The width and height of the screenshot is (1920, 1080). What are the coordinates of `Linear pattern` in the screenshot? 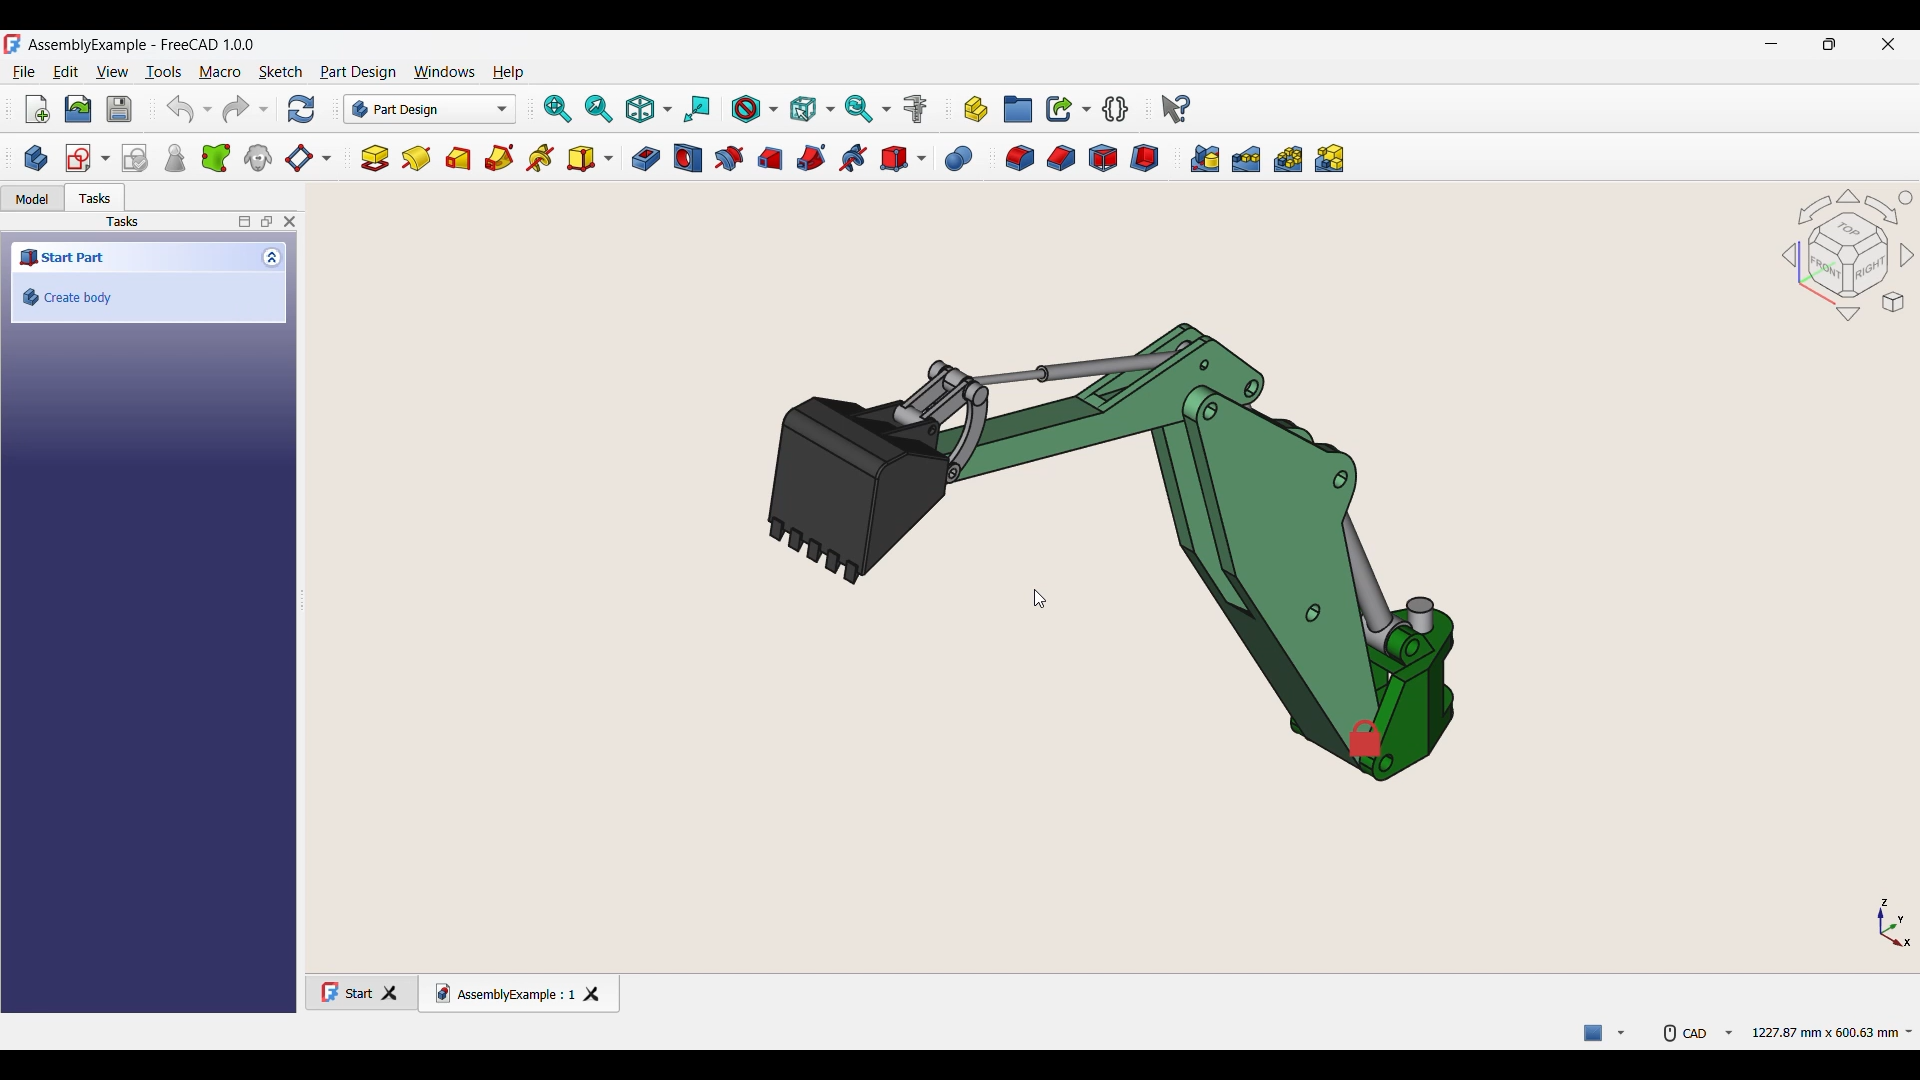 It's located at (1246, 159).